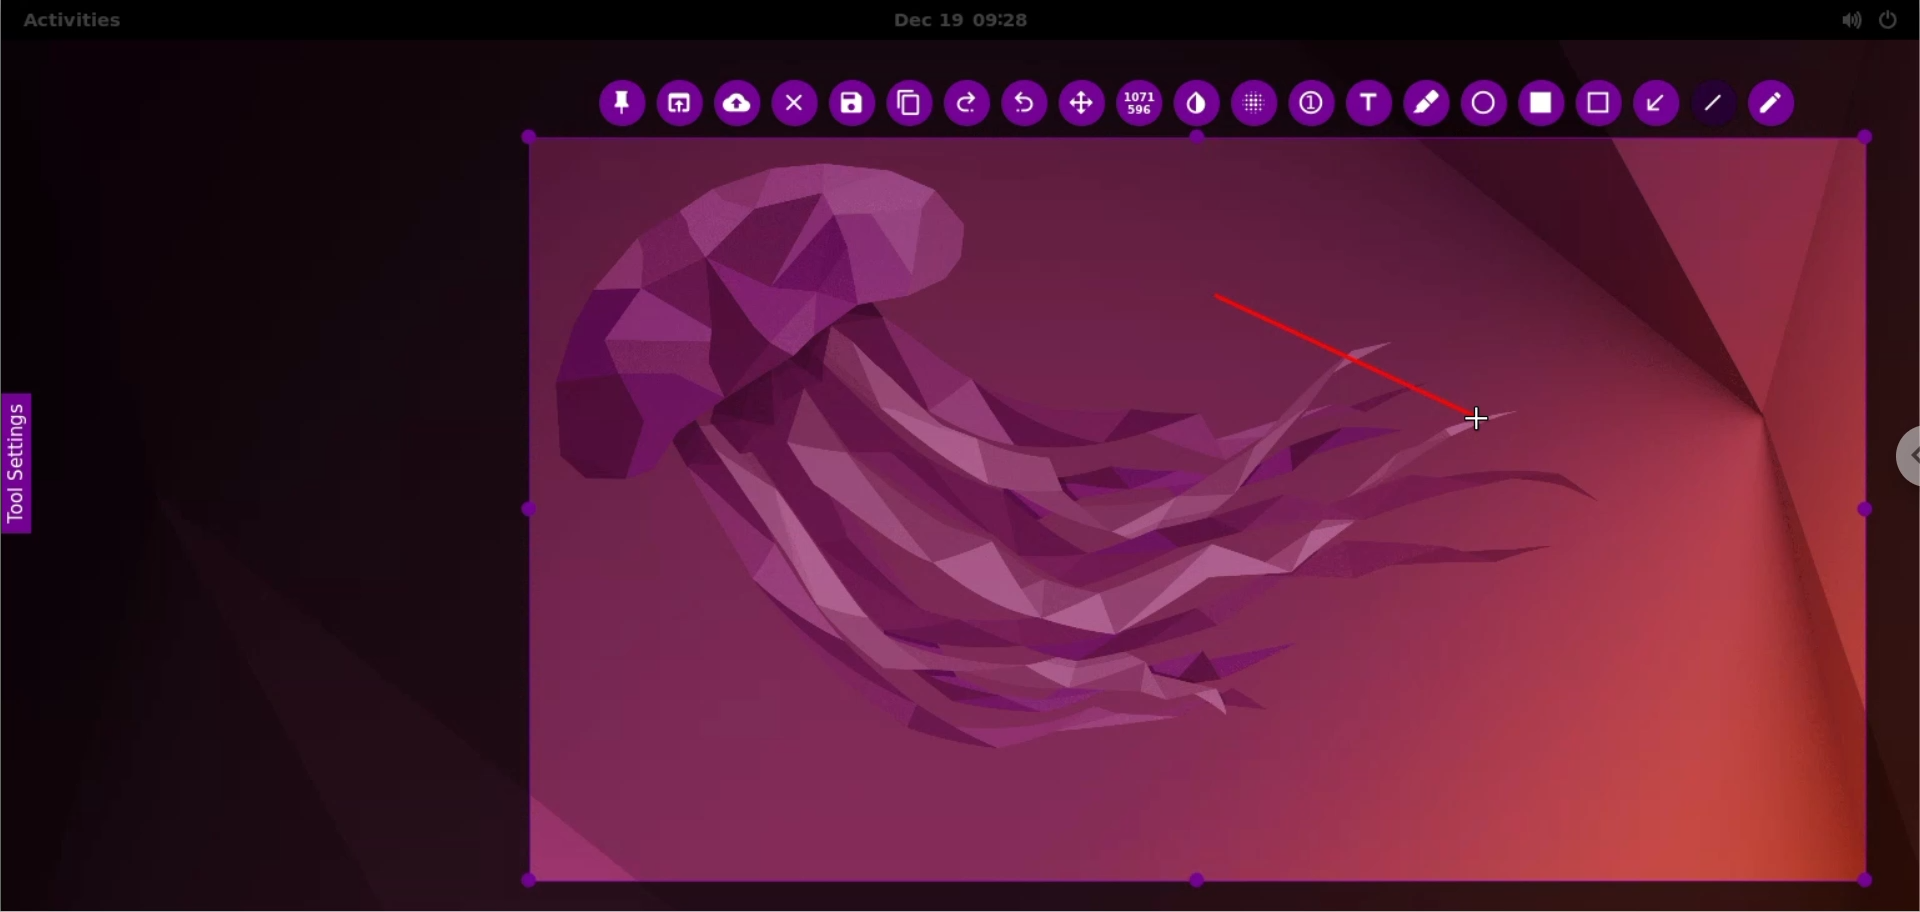 The image size is (1920, 912). Describe the element at coordinates (853, 105) in the screenshot. I see `save` at that location.